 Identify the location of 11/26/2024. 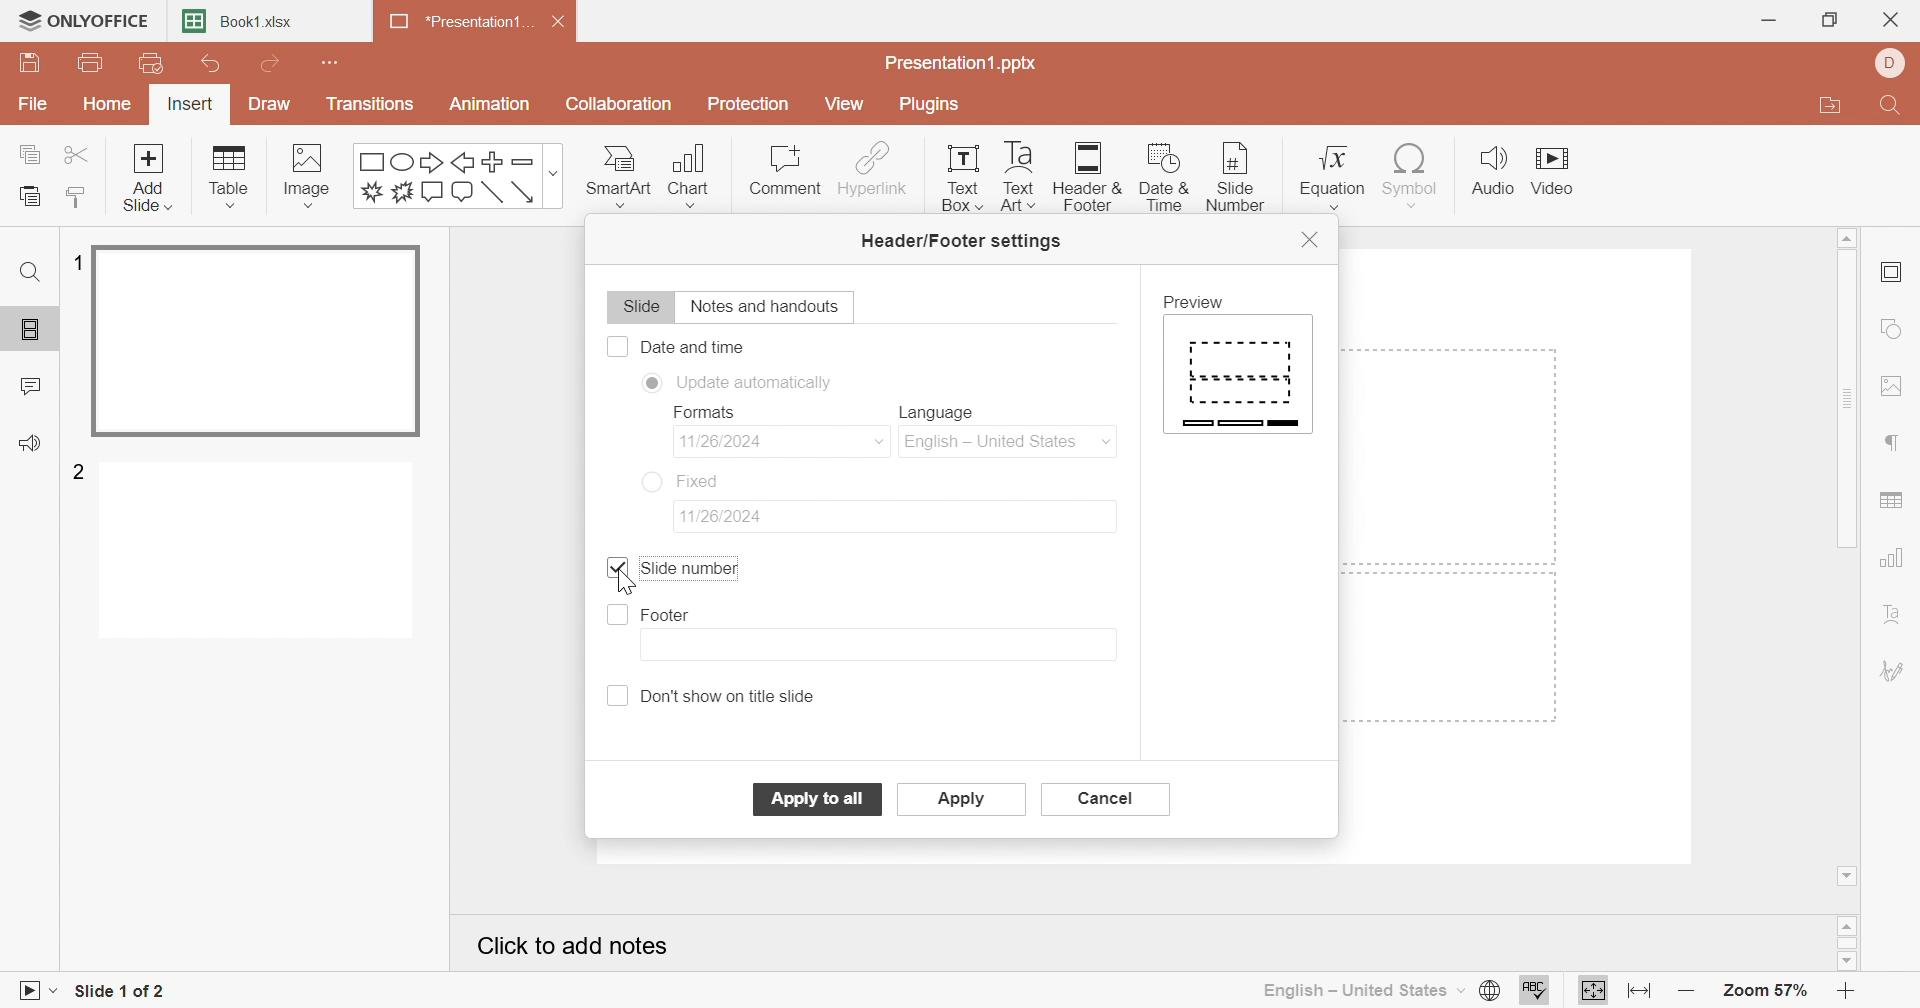
(730, 516).